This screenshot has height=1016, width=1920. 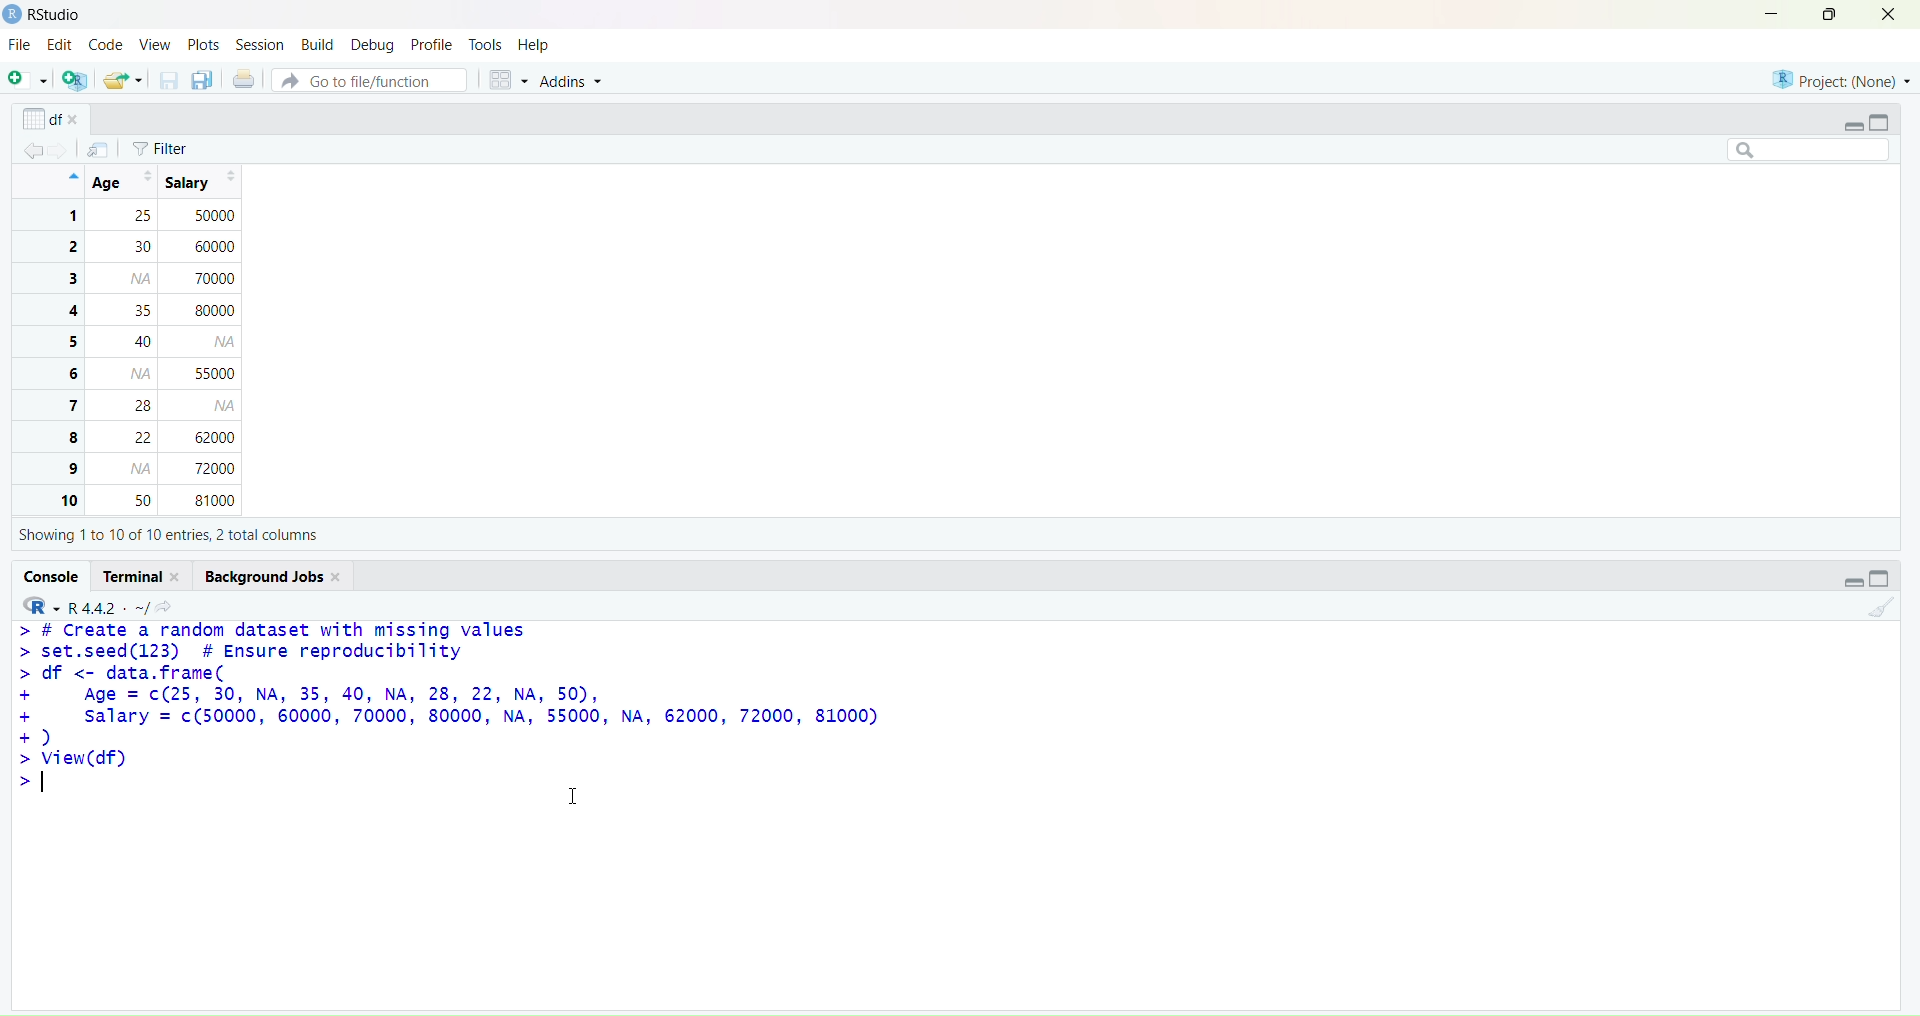 I want to click on print the current file, so click(x=245, y=81).